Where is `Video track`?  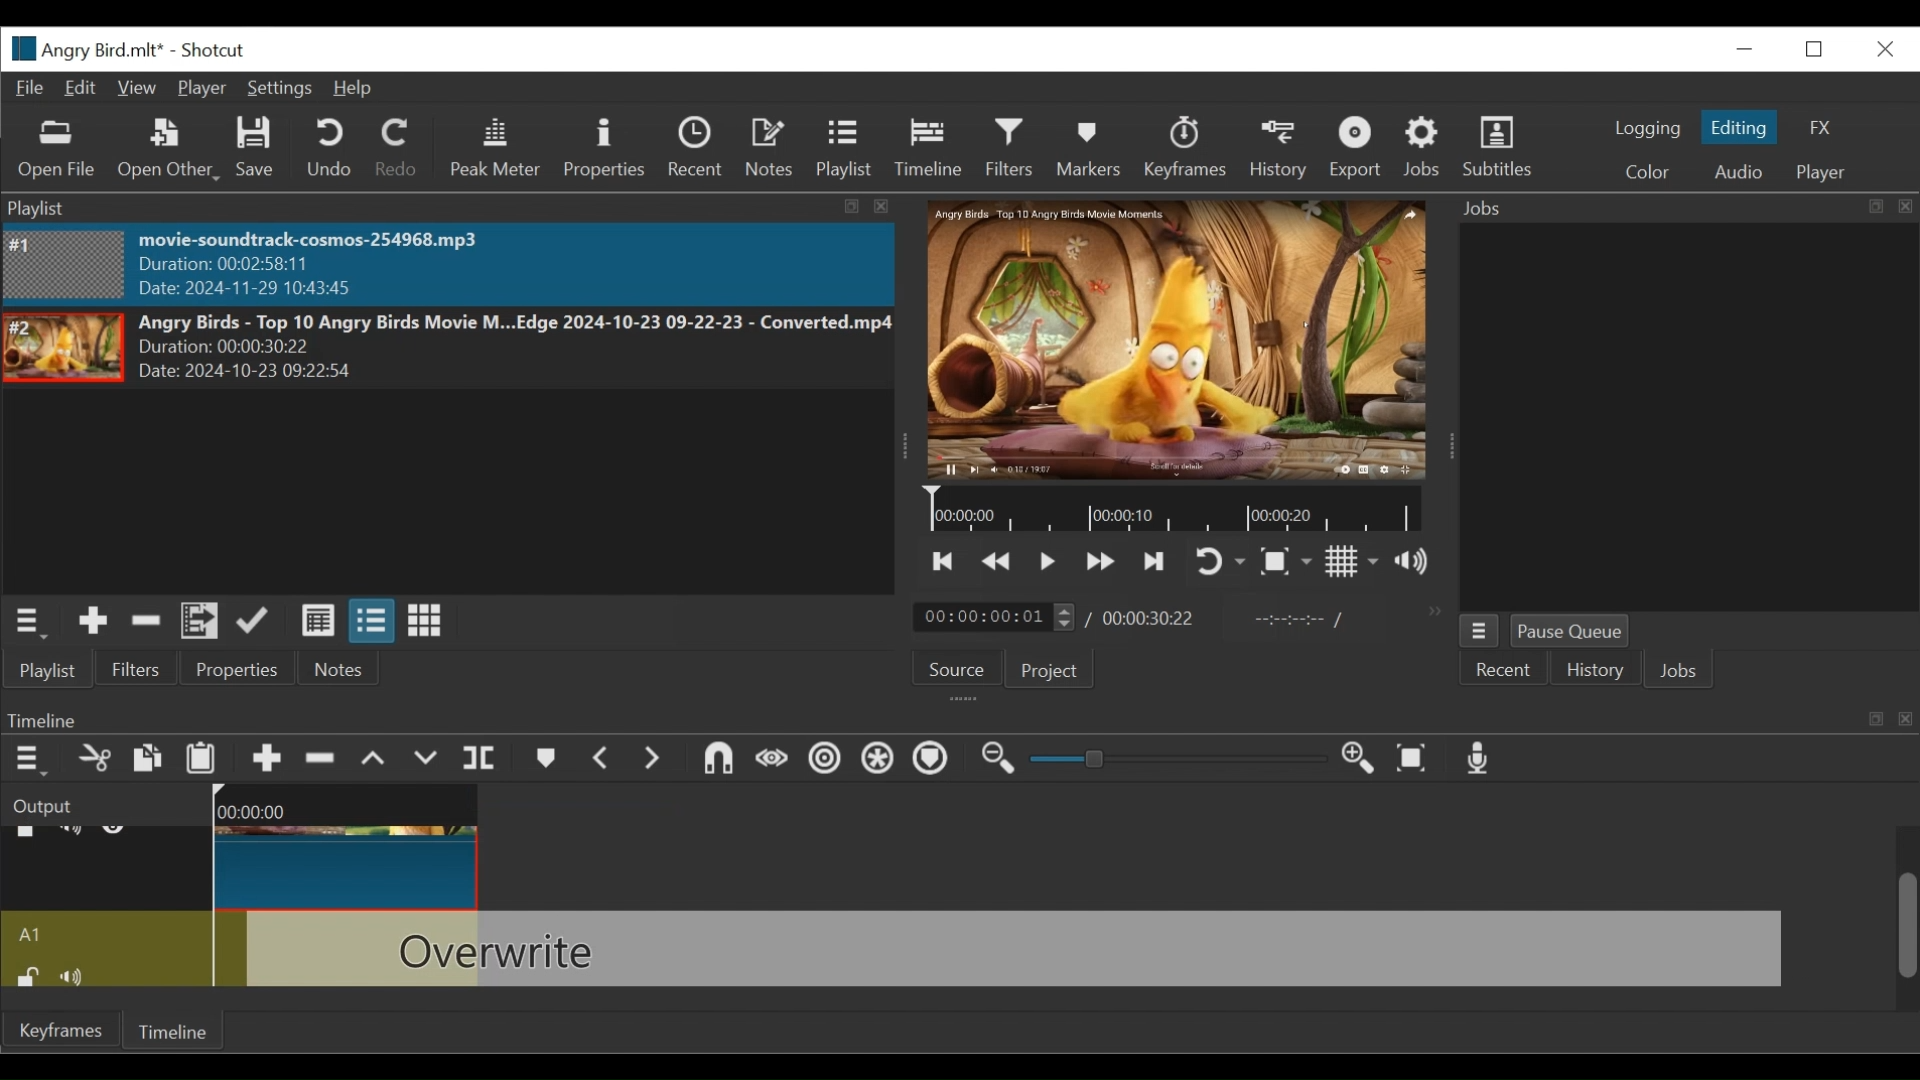 Video track is located at coordinates (107, 869).